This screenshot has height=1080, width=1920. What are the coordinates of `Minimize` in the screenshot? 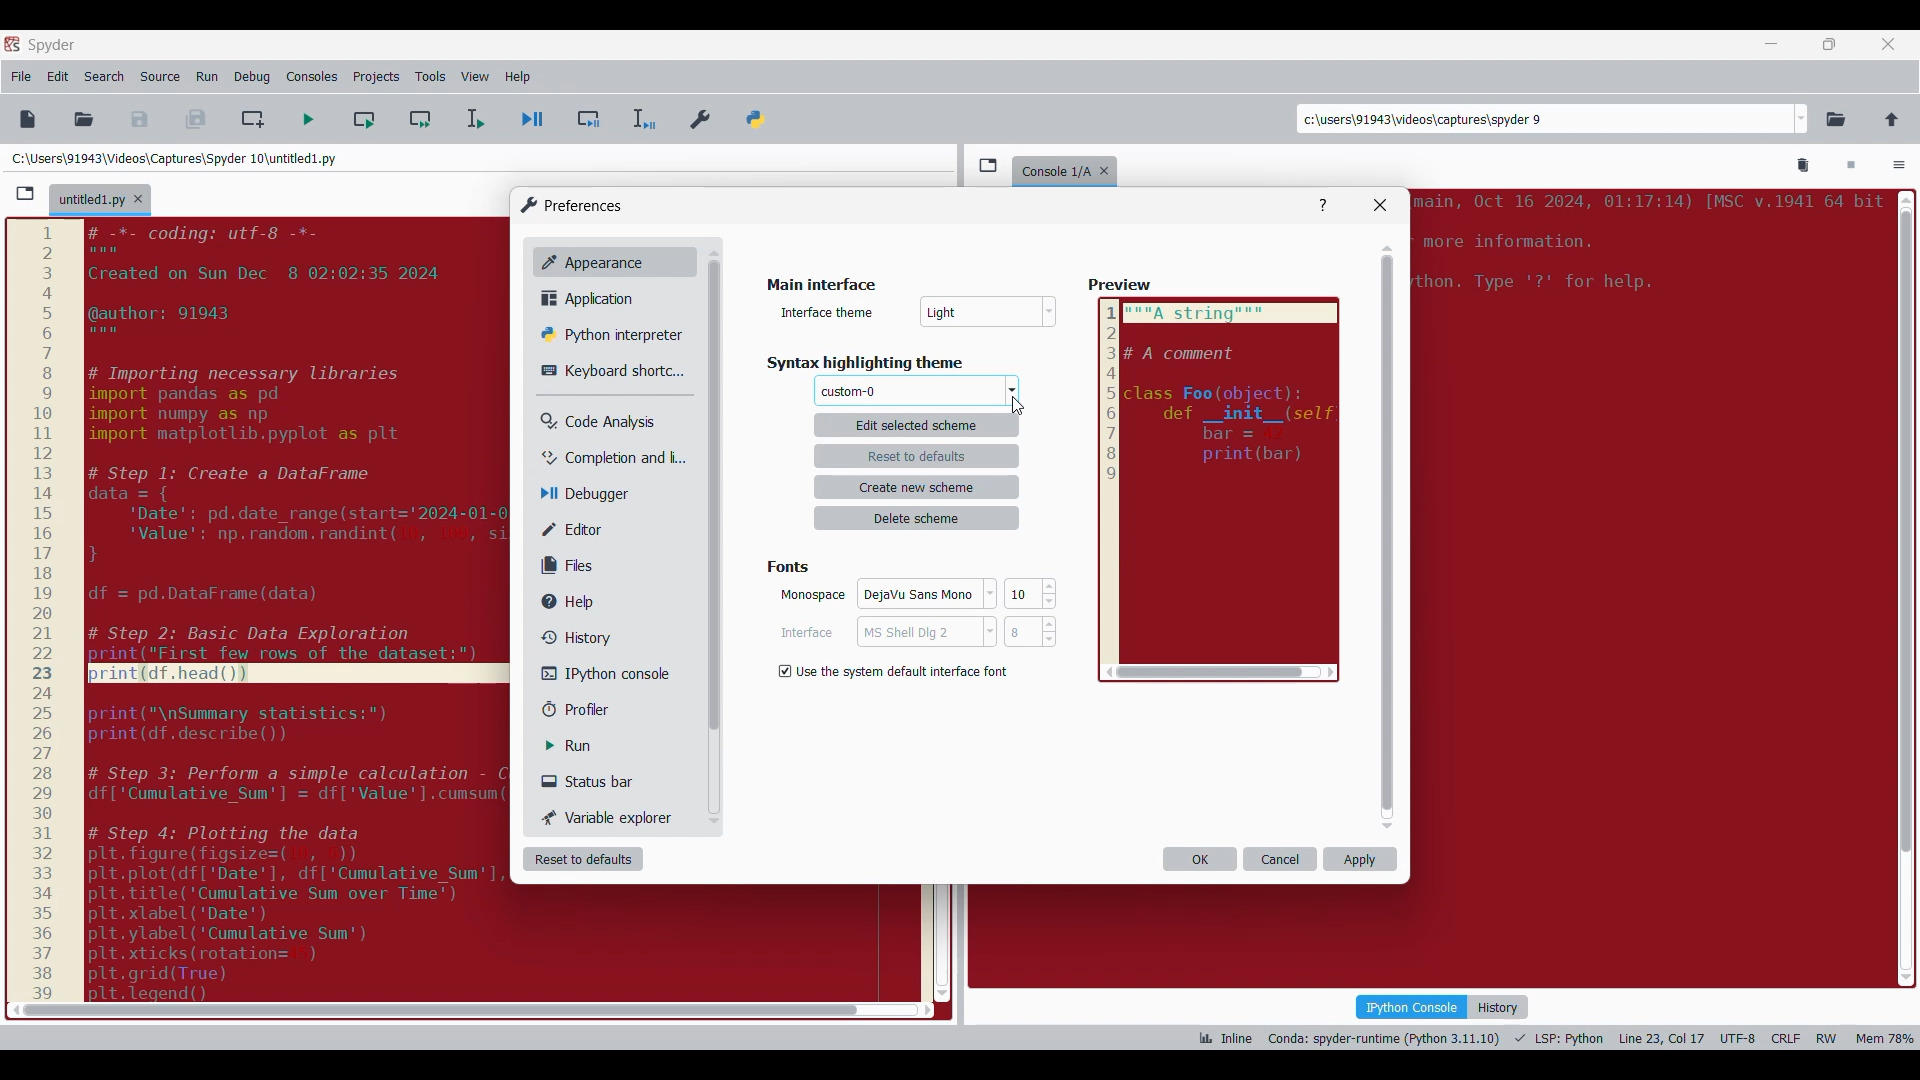 It's located at (1772, 44).